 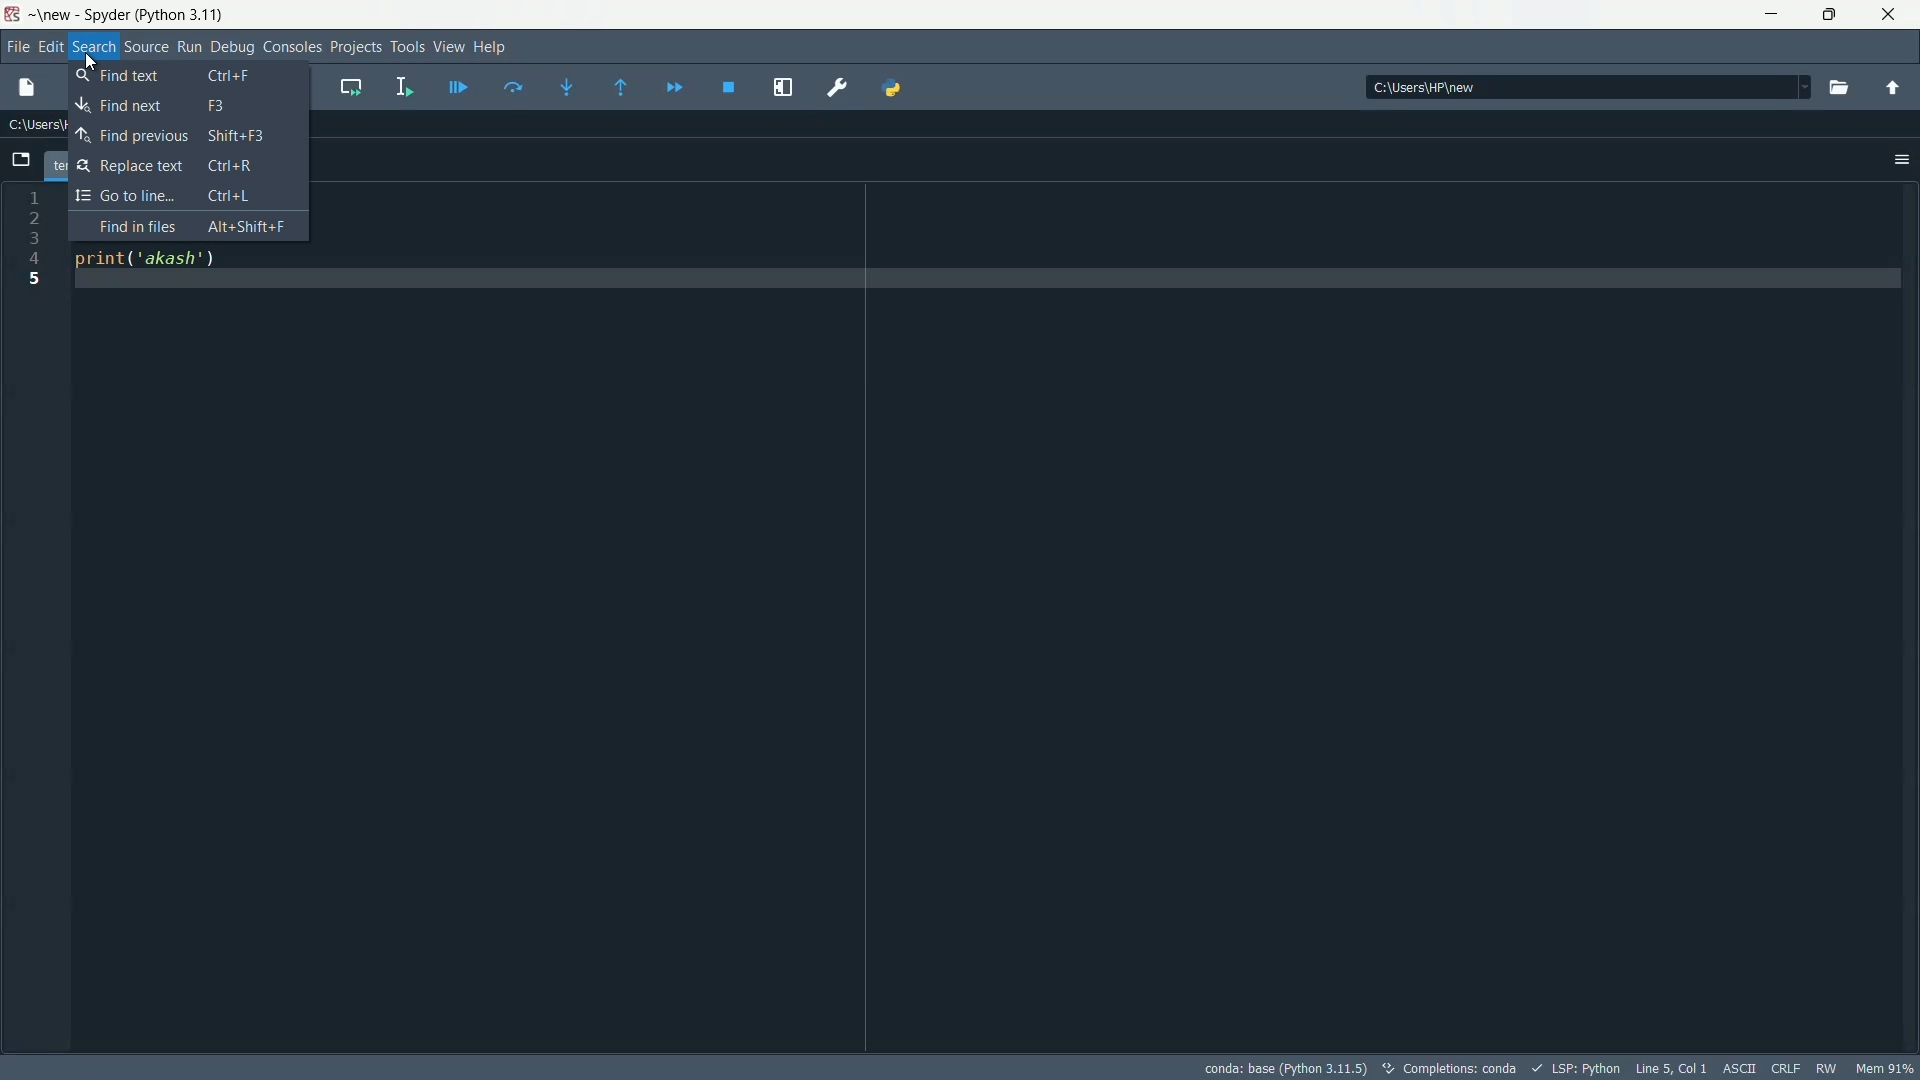 What do you see at coordinates (188, 133) in the screenshot?
I see `Find Previous` at bounding box center [188, 133].